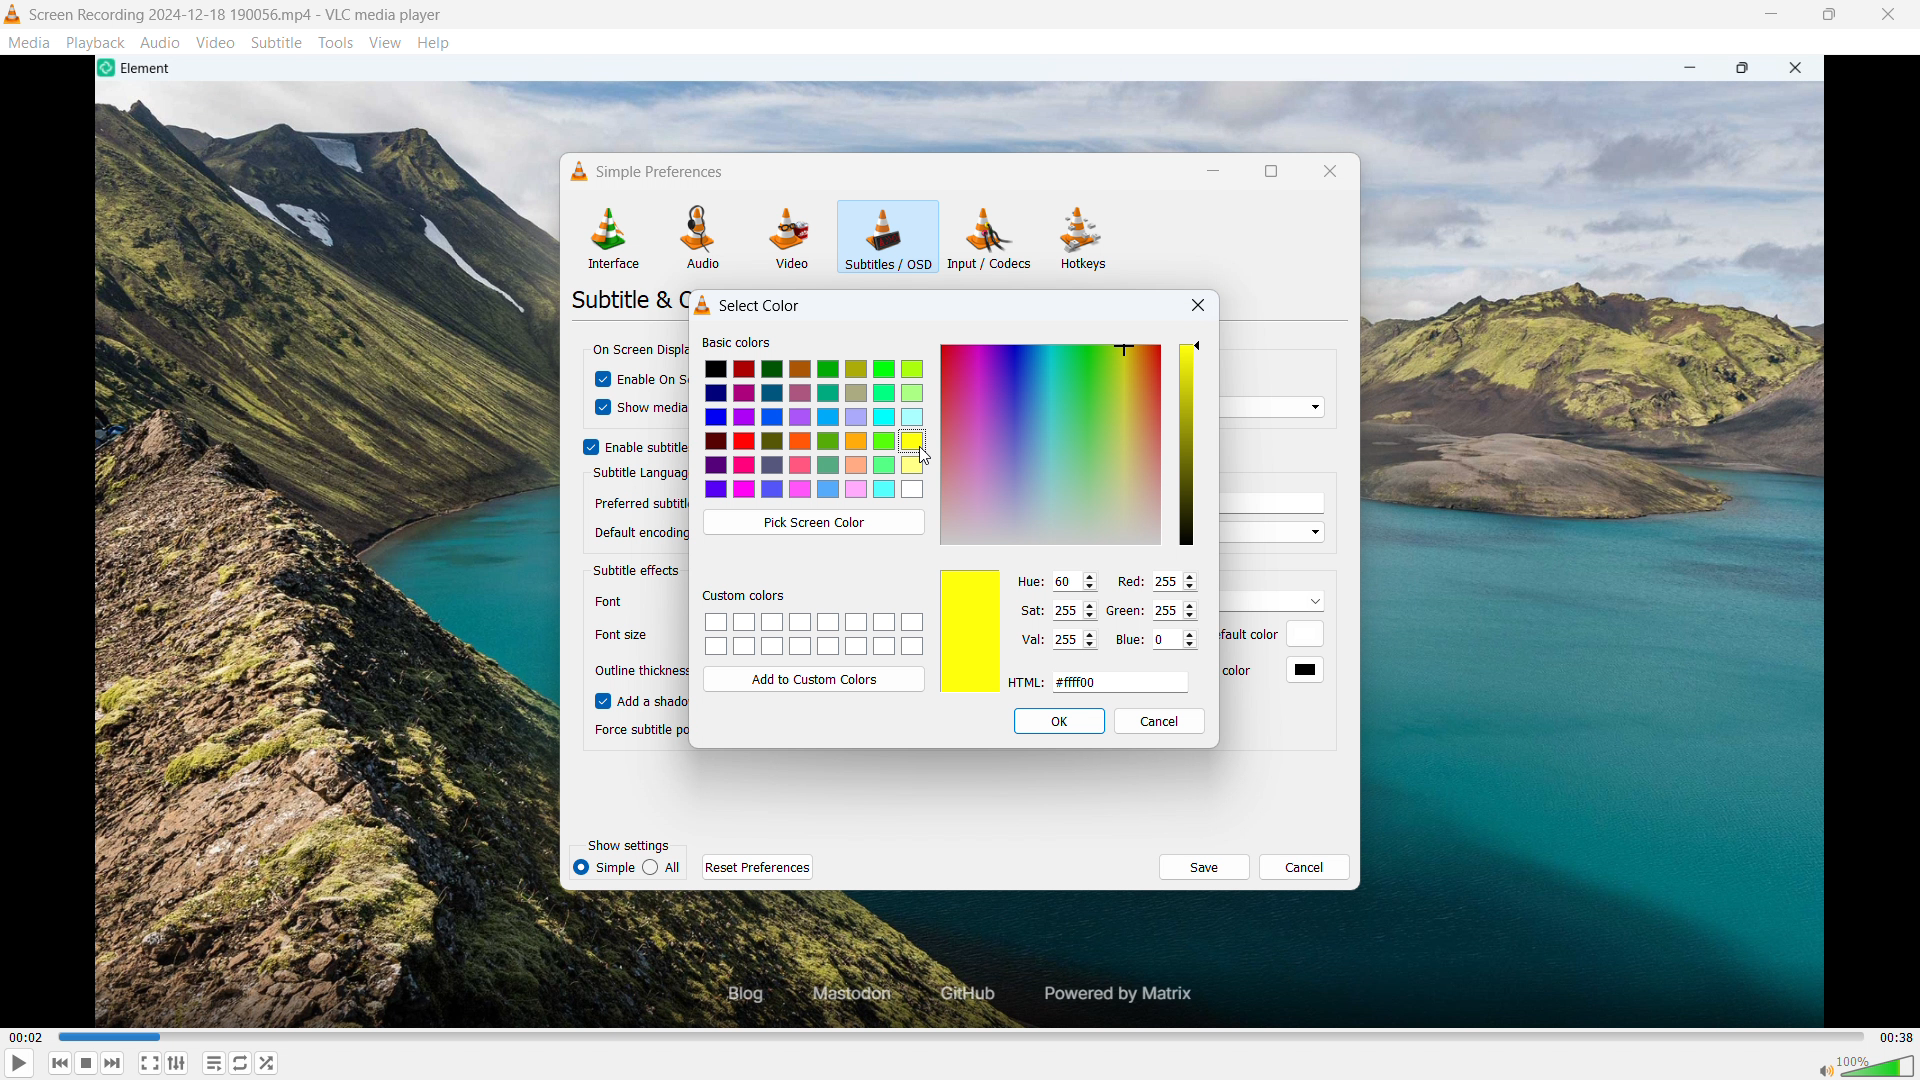  Describe the element at coordinates (1024, 680) in the screenshot. I see `HTNL` at that location.